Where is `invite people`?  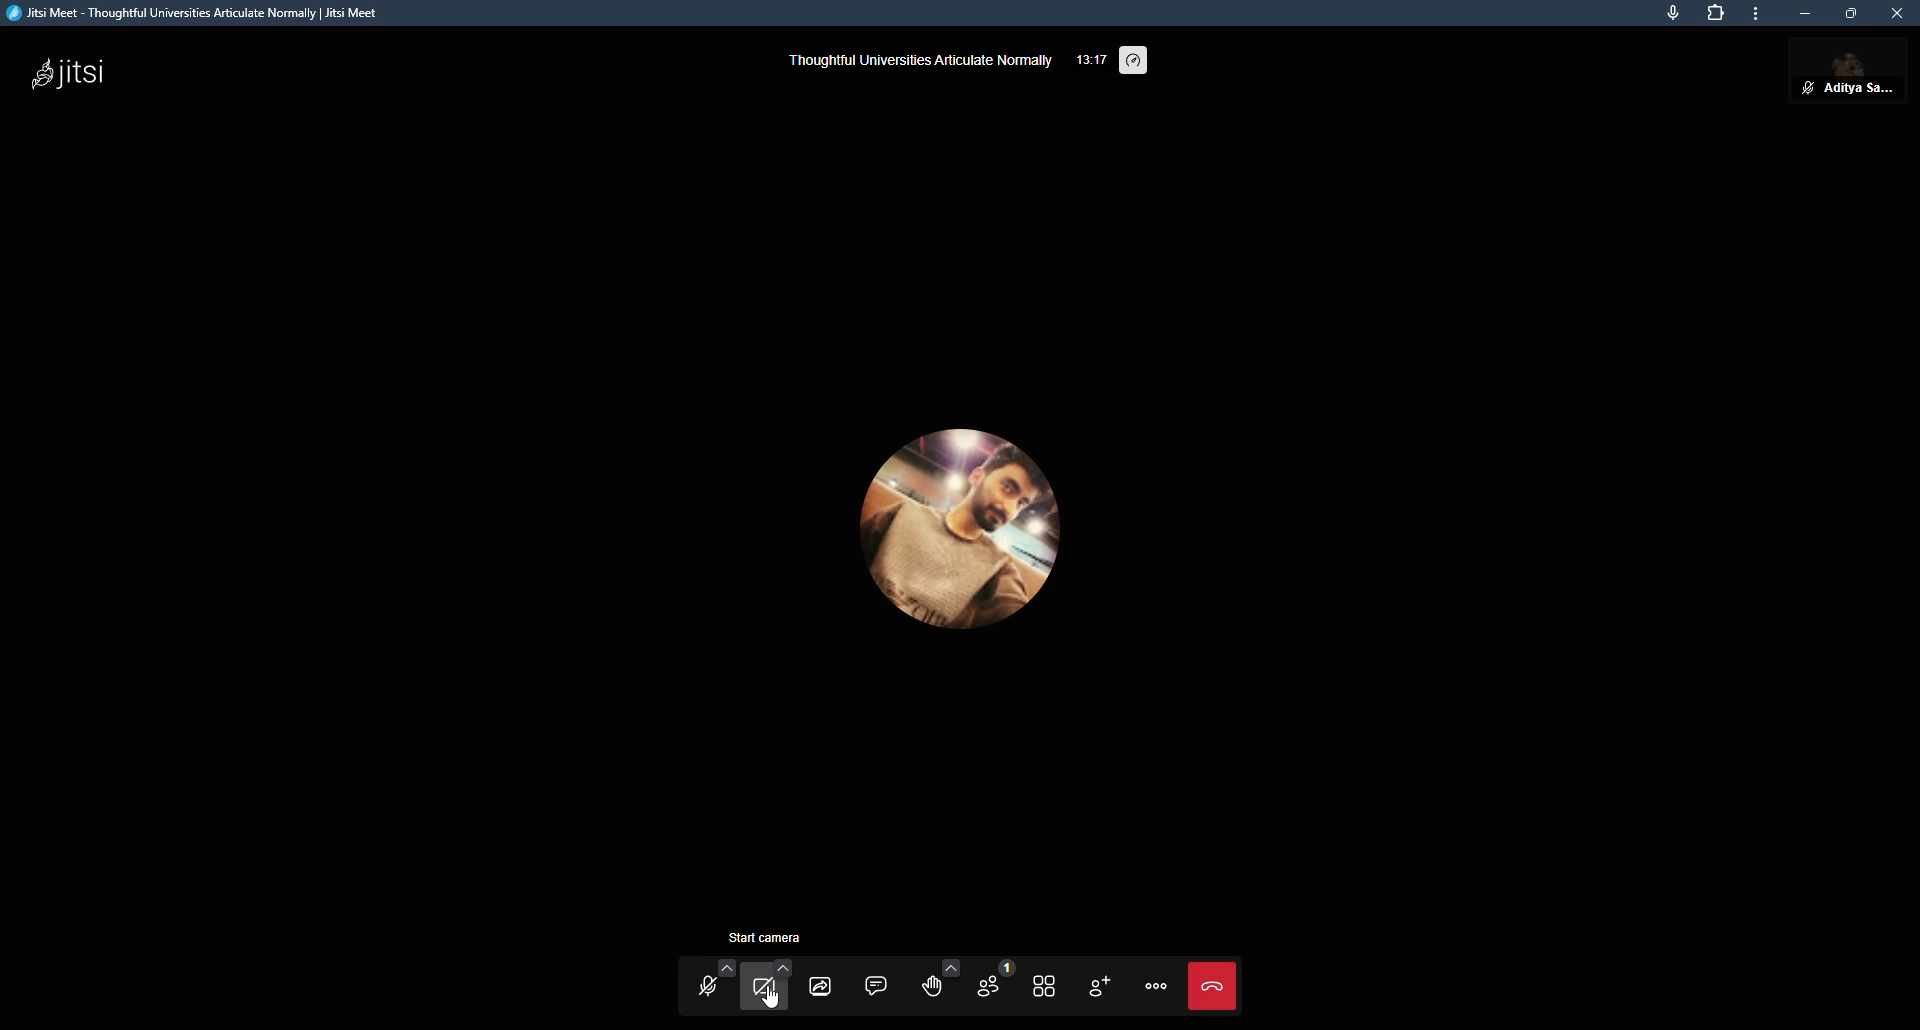 invite people is located at coordinates (1096, 987).